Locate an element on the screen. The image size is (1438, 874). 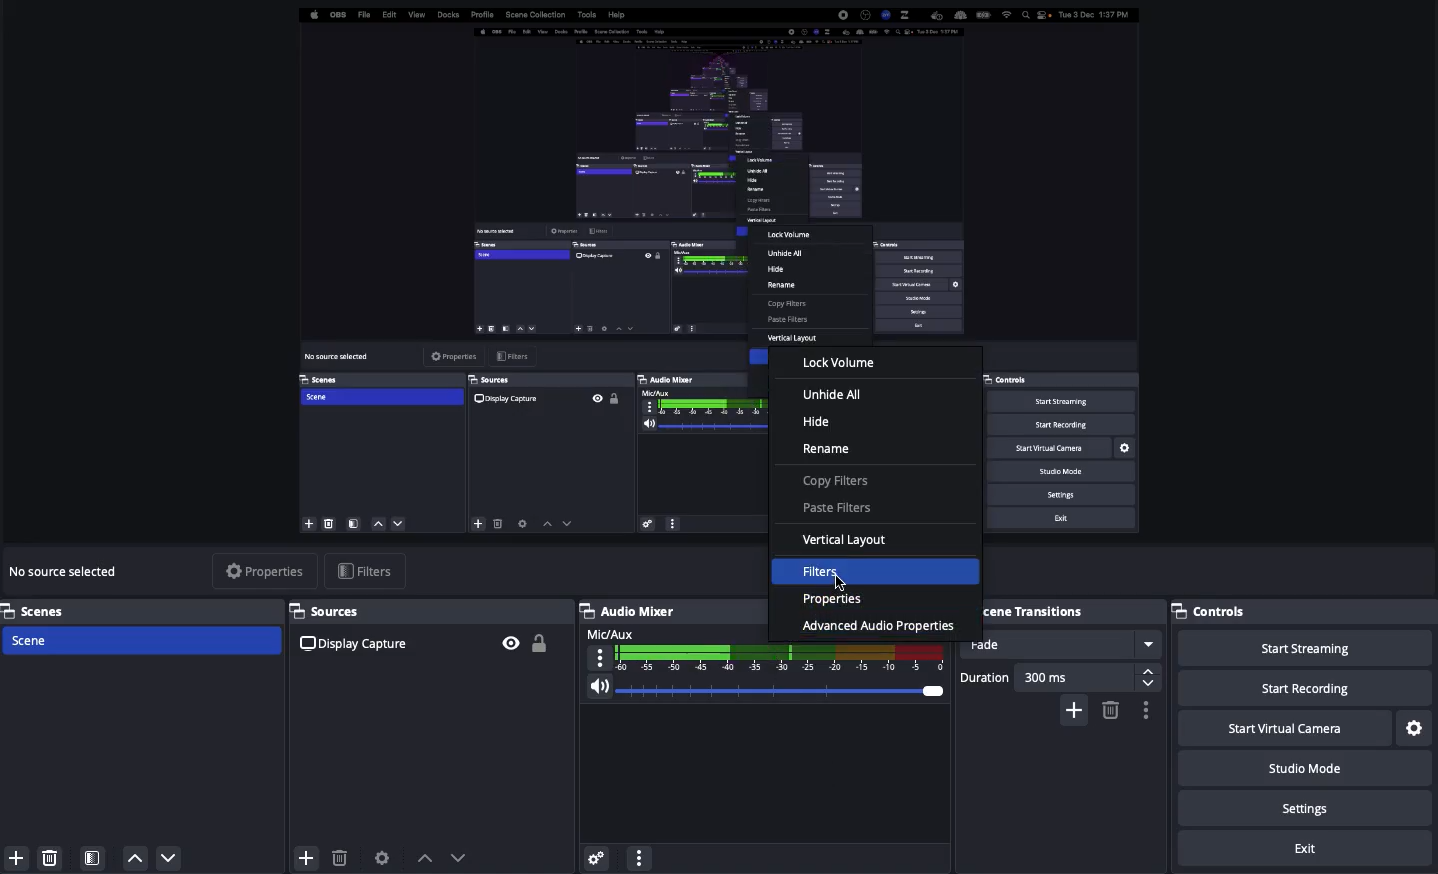
Hide is located at coordinates (820, 421).